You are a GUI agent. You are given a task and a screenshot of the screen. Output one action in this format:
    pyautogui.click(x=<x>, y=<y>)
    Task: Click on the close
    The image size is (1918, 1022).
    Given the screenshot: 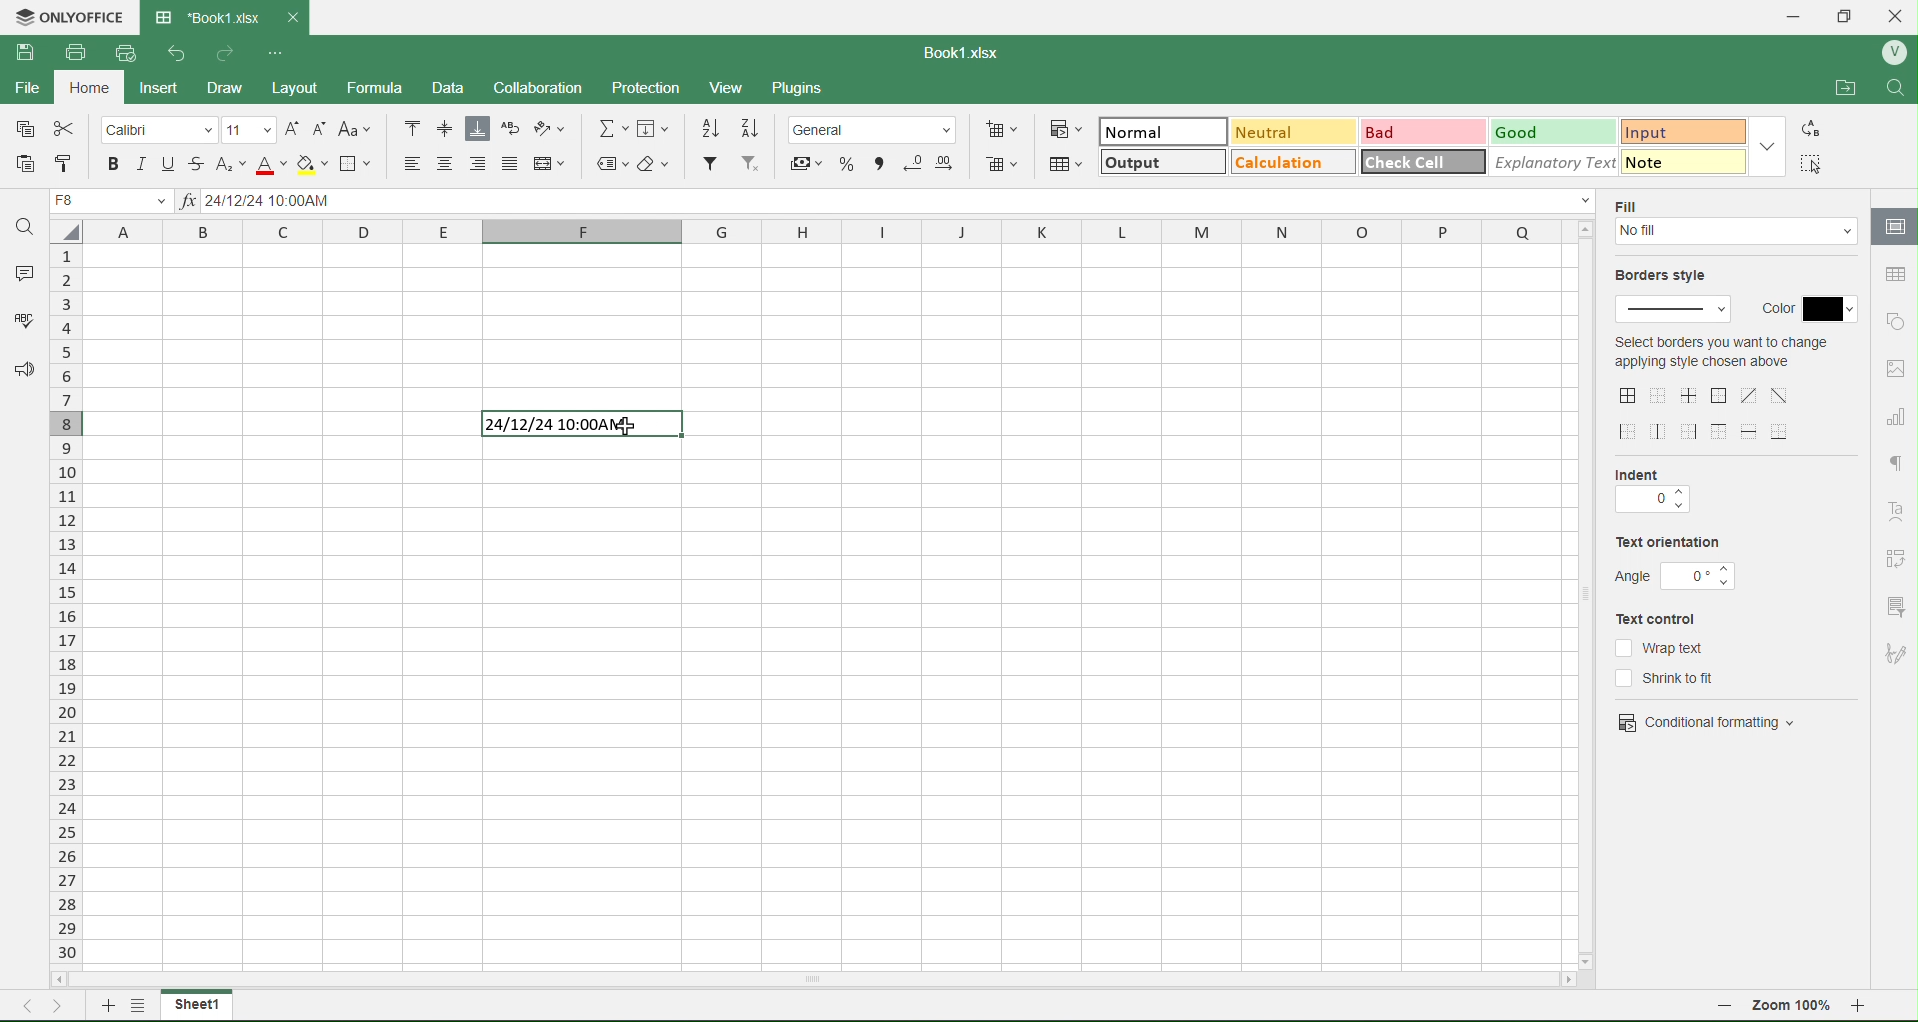 What is the action you would take?
    pyautogui.click(x=1902, y=14)
    